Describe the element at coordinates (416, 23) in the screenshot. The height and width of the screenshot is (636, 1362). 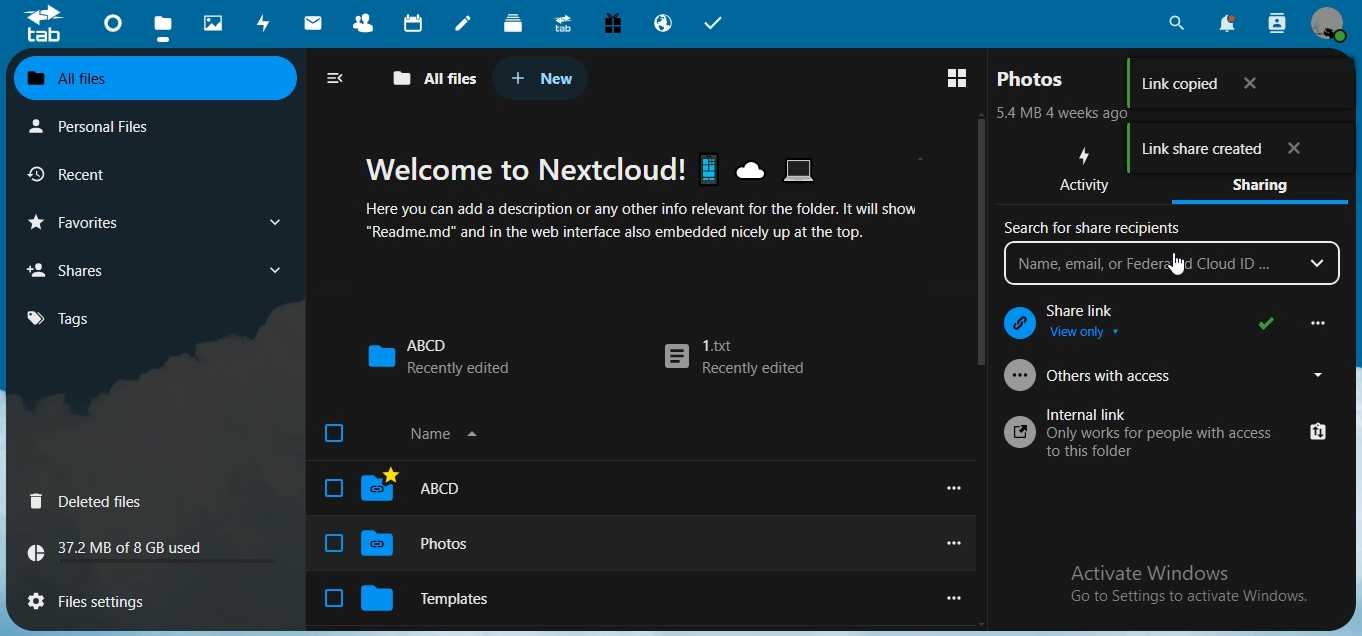
I see `calendar` at that location.